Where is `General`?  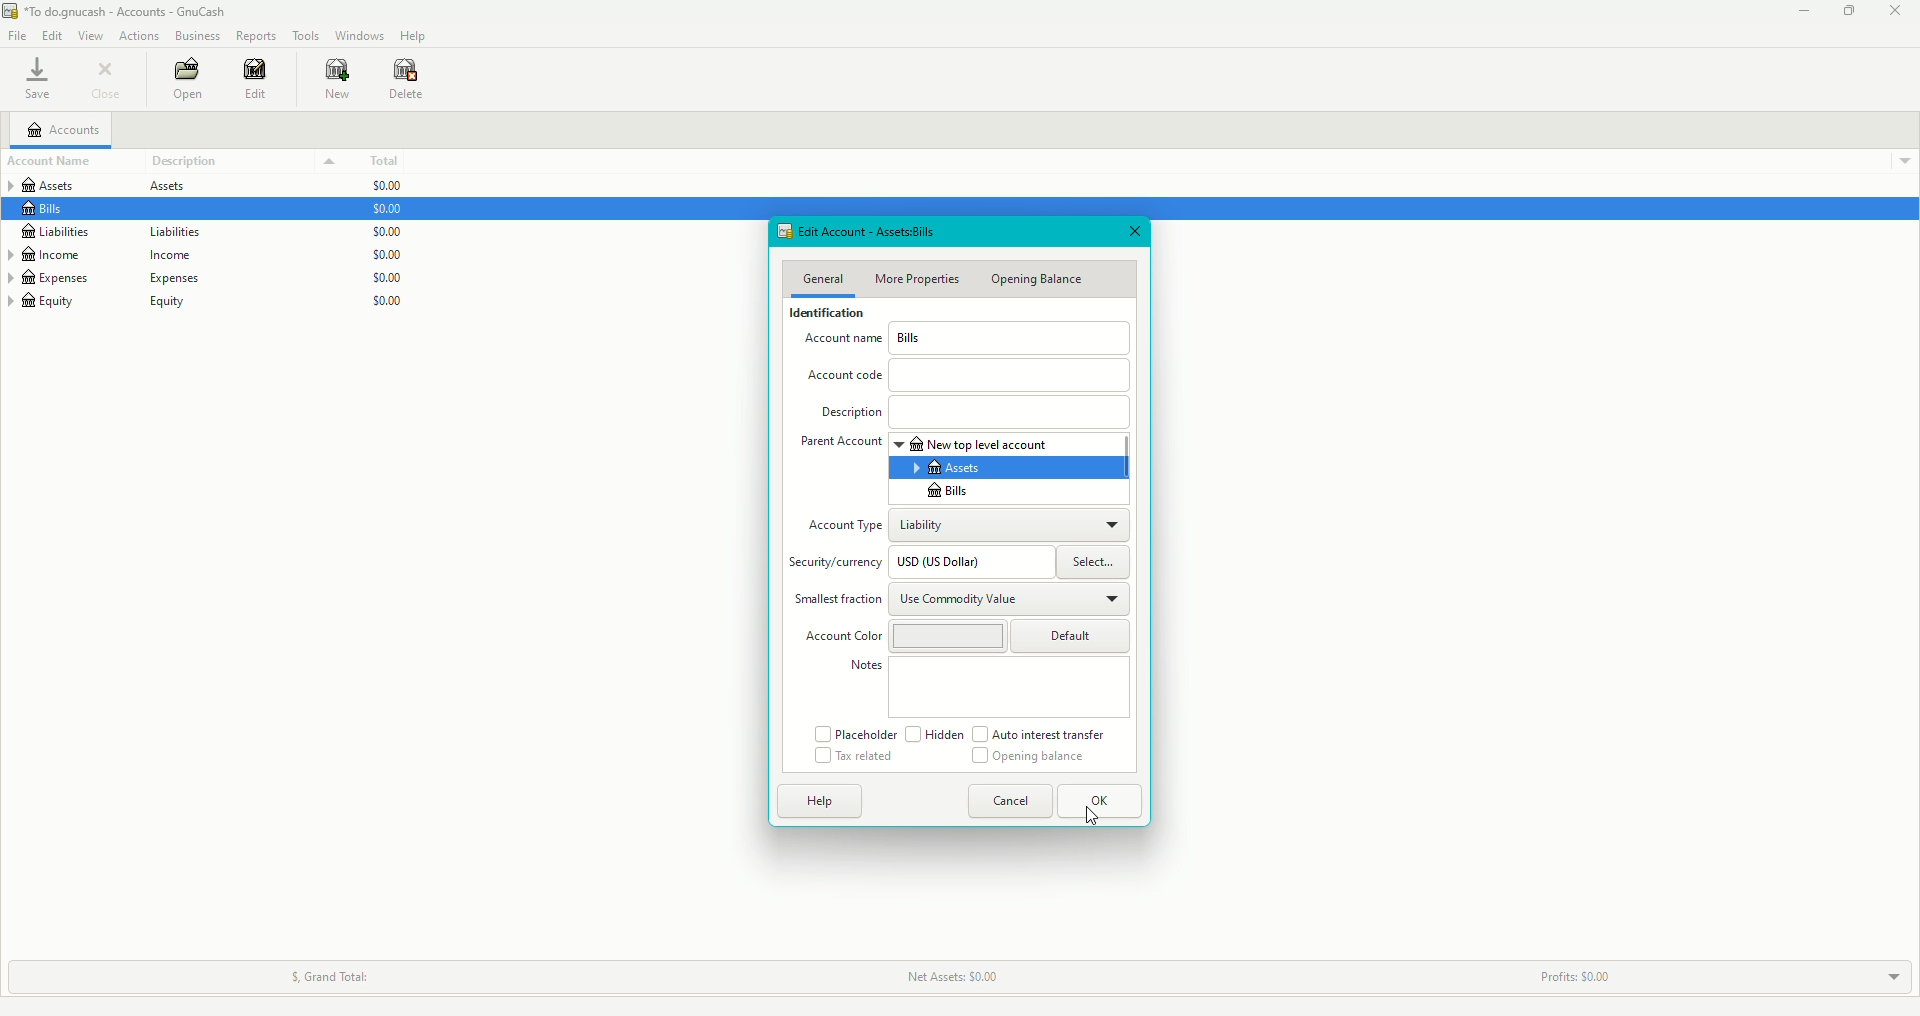 General is located at coordinates (823, 280).